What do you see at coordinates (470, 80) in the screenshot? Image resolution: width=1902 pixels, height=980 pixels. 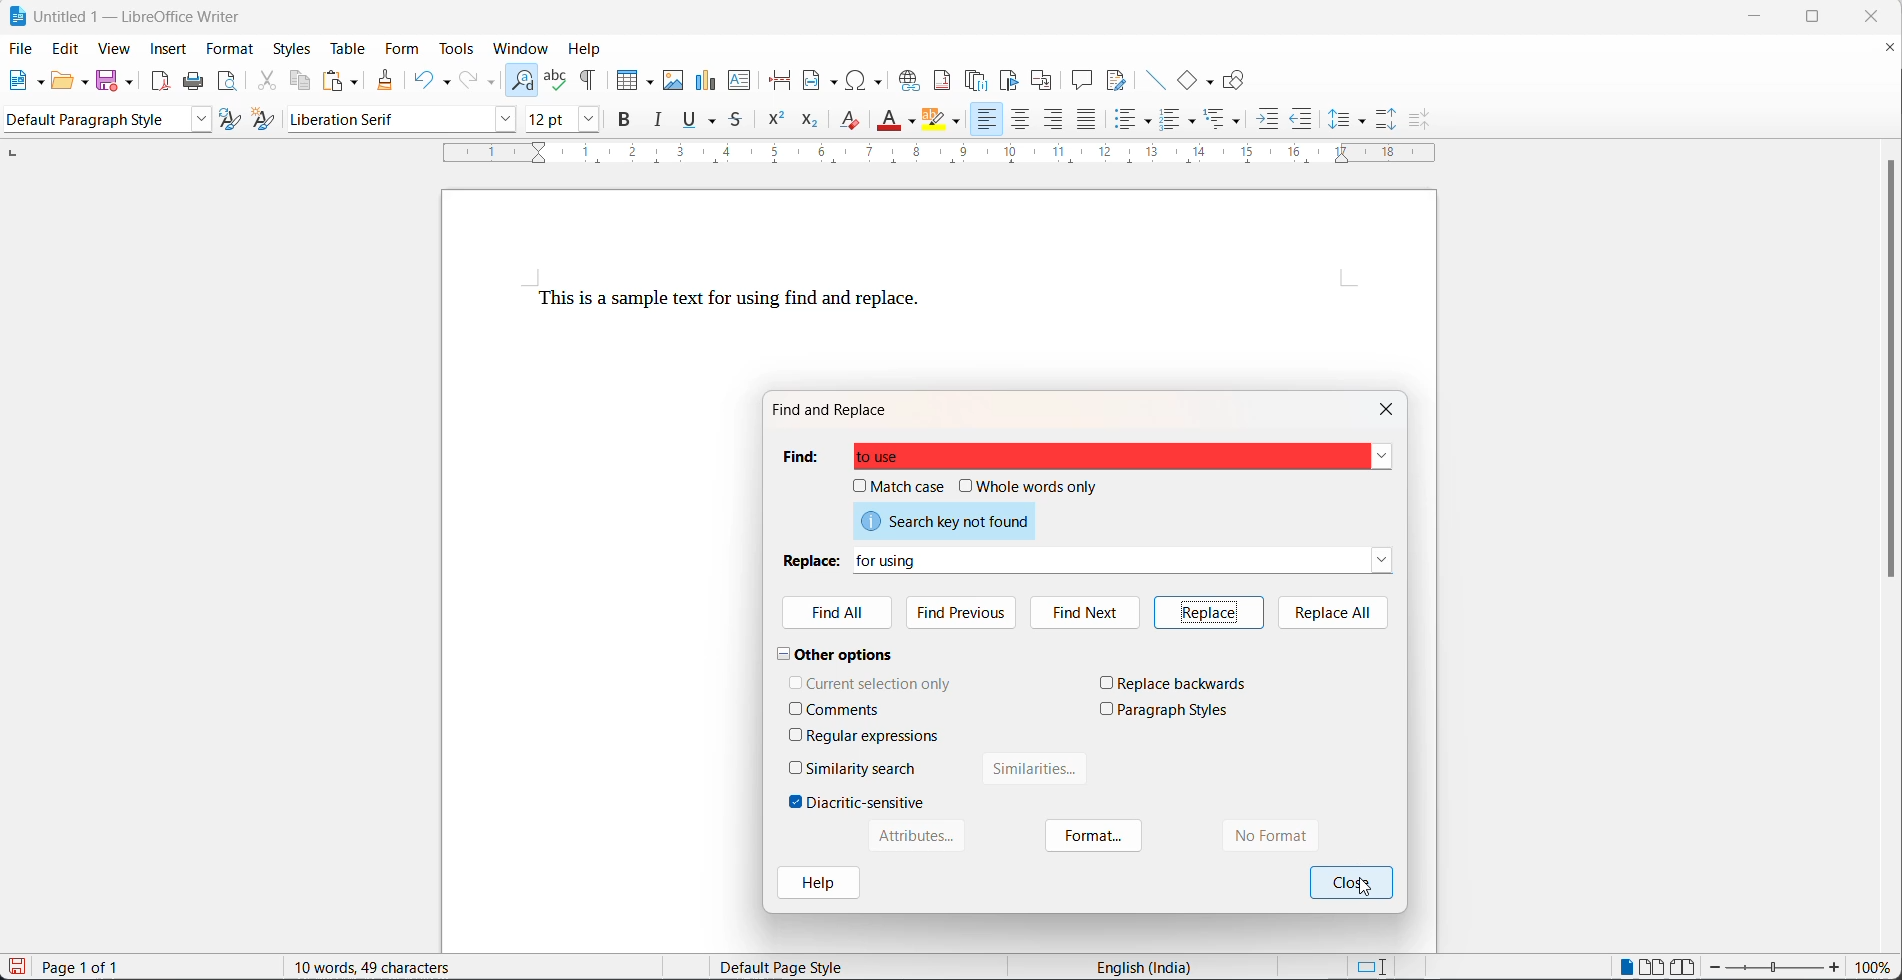 I see `redo` at bounding box center [470, 80].